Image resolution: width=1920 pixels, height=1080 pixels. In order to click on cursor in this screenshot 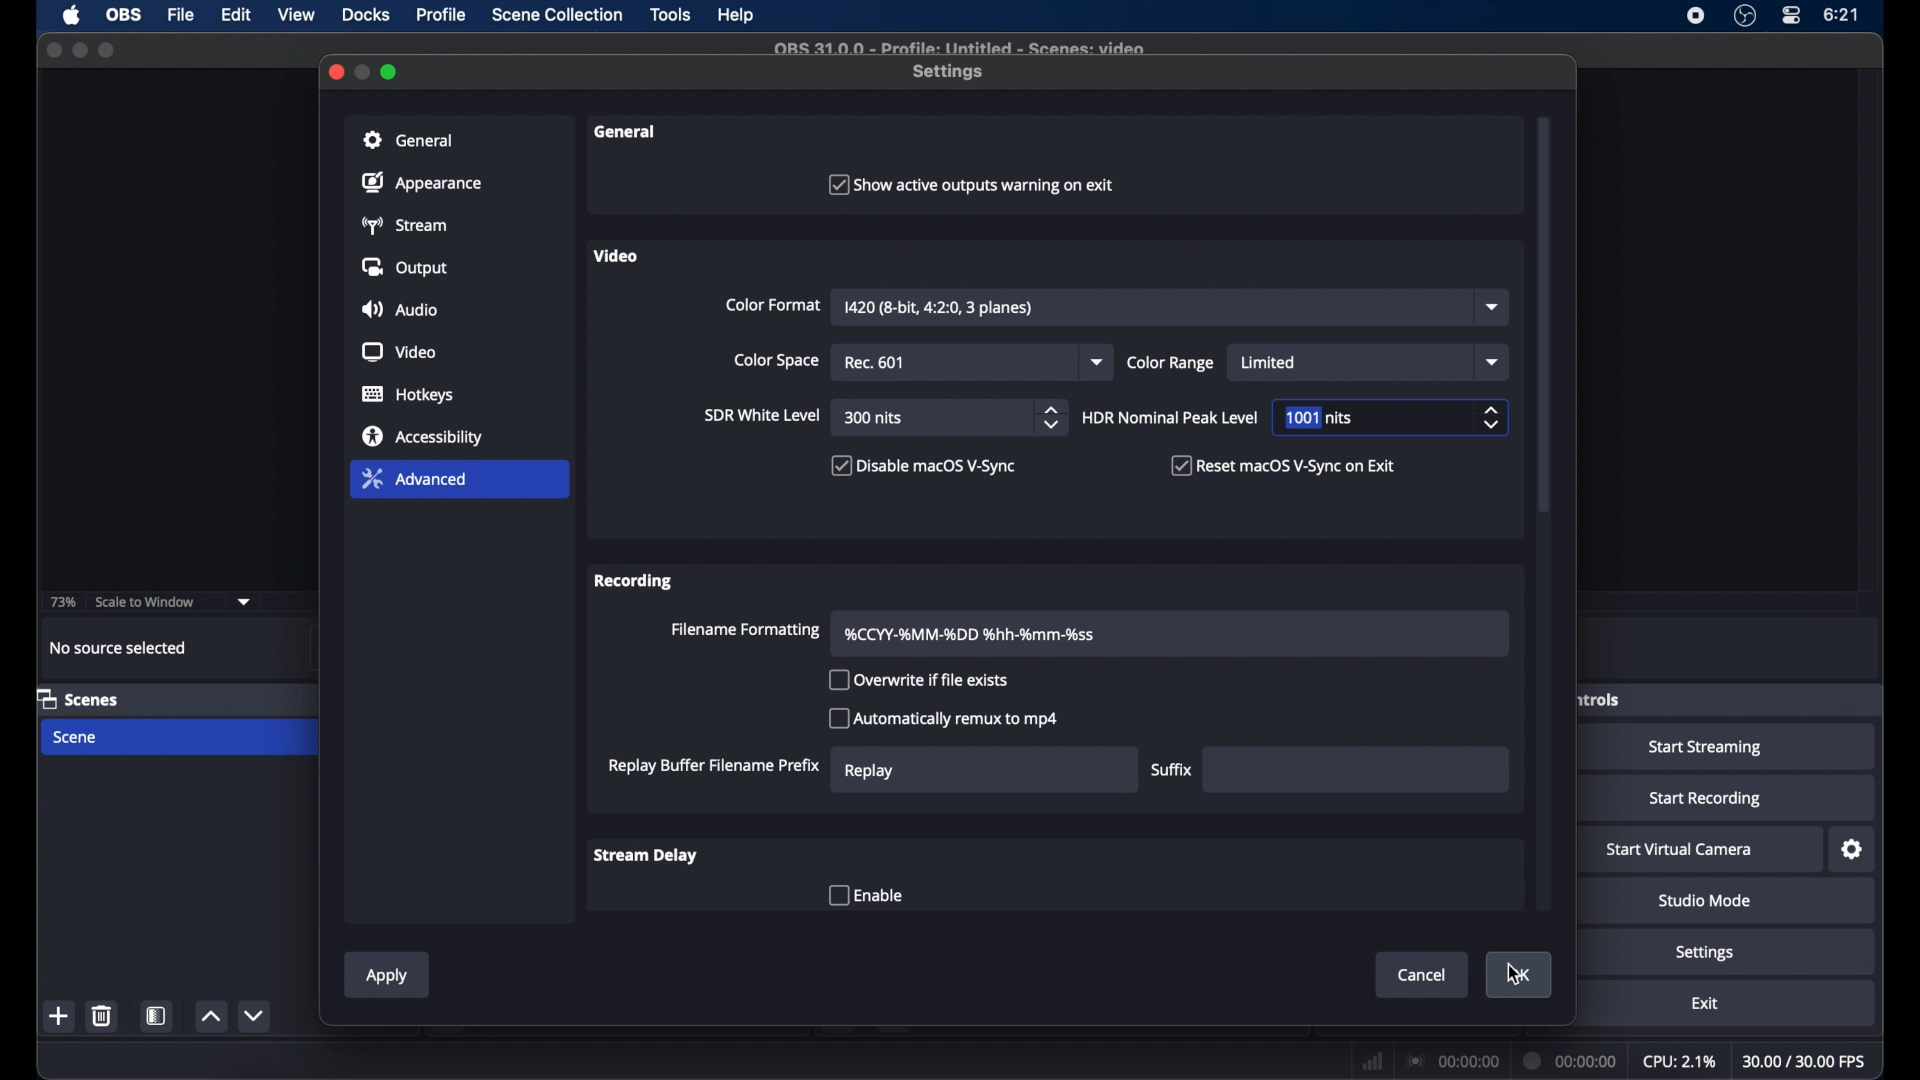, I will do `click(1516, 977)`.